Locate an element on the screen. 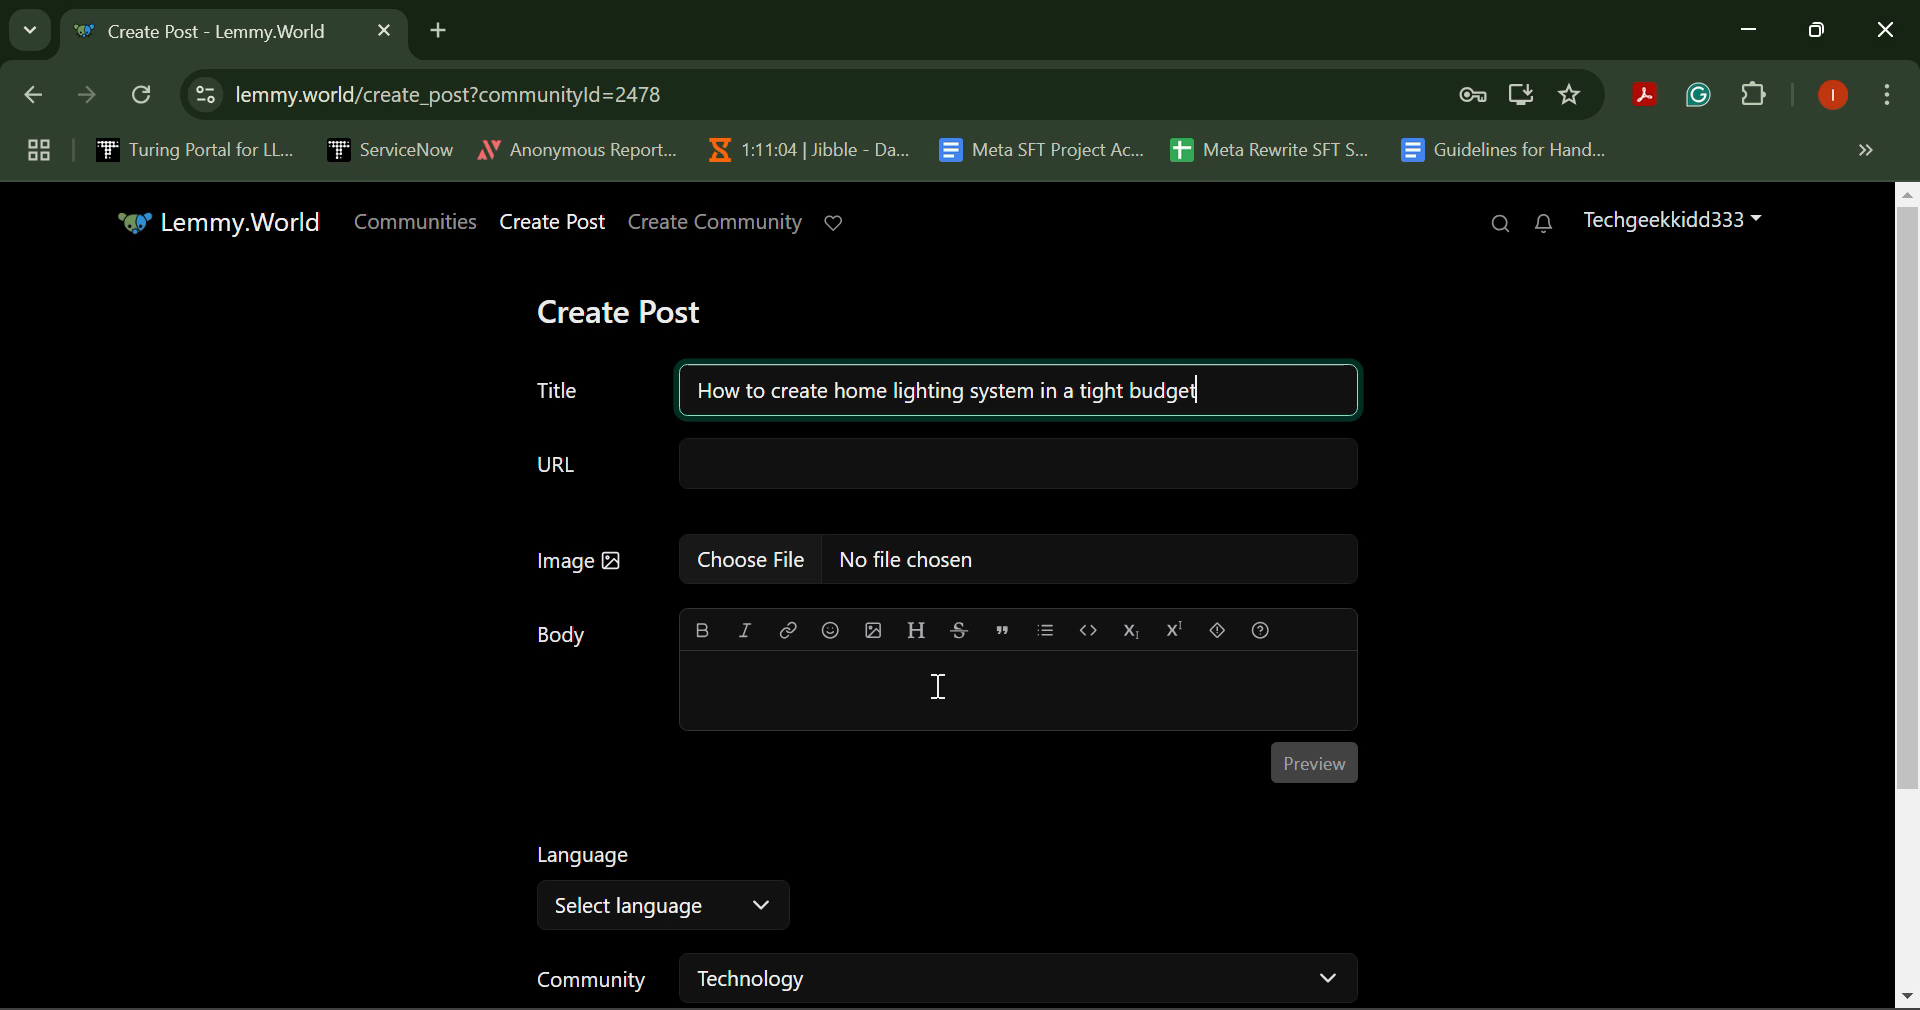  Bookmark is located at coordinates (1571, 95).